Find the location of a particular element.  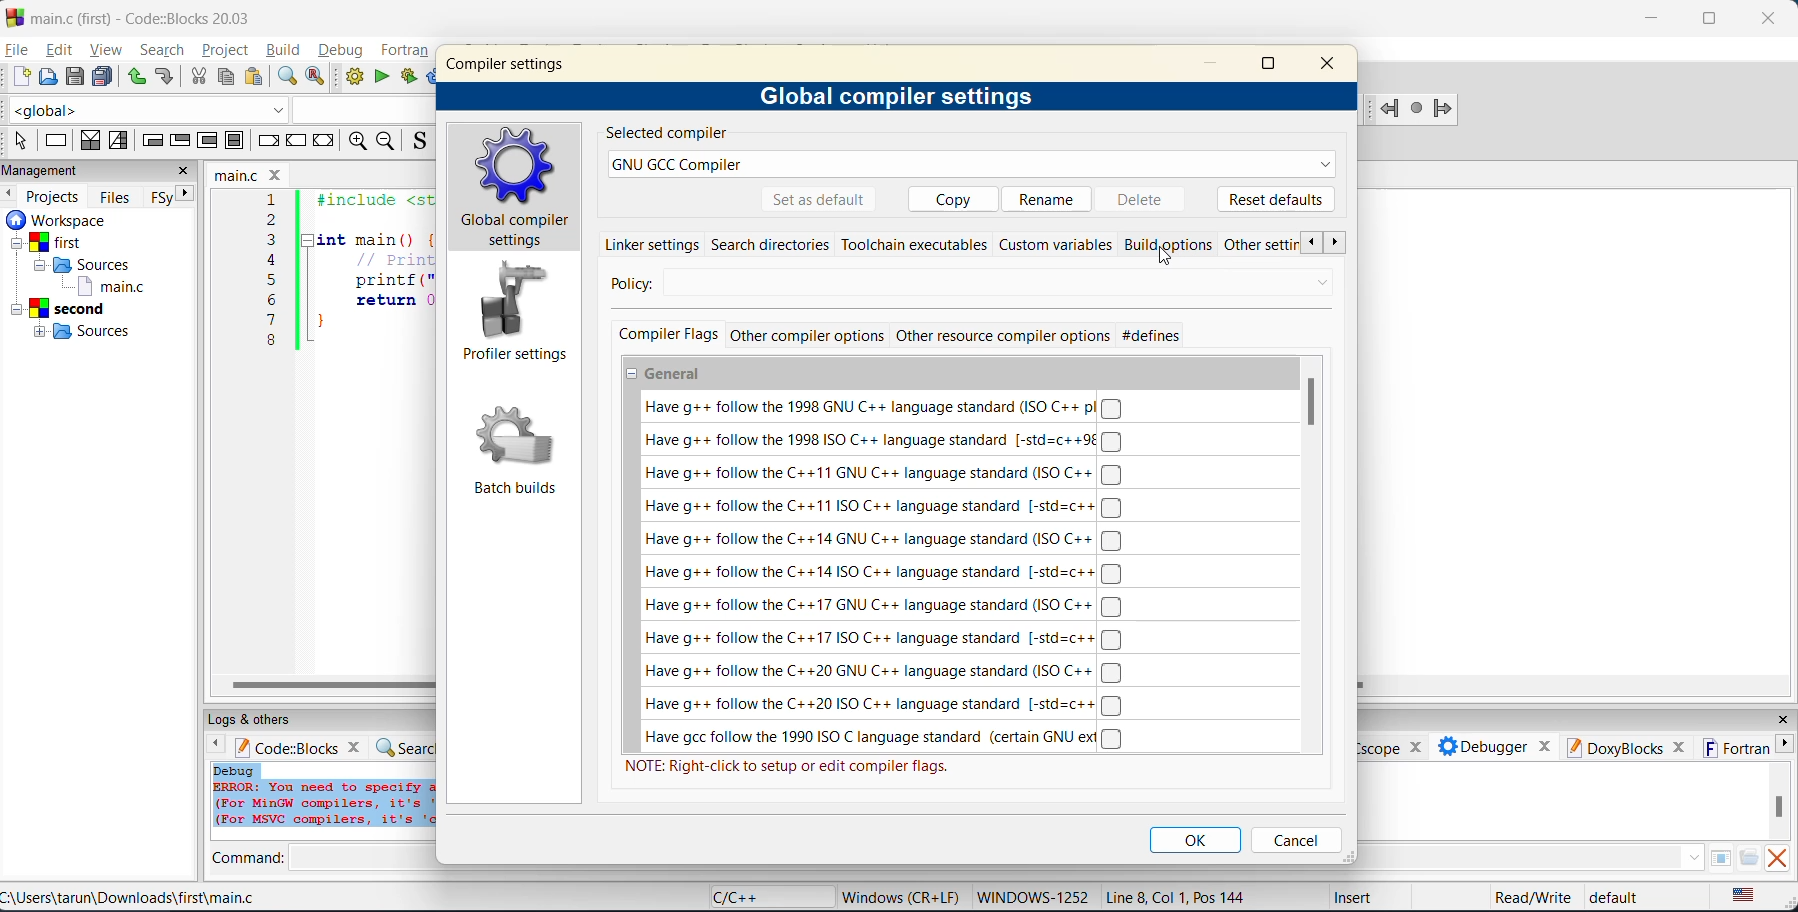

#defines is located at coordinates (1152, 336).